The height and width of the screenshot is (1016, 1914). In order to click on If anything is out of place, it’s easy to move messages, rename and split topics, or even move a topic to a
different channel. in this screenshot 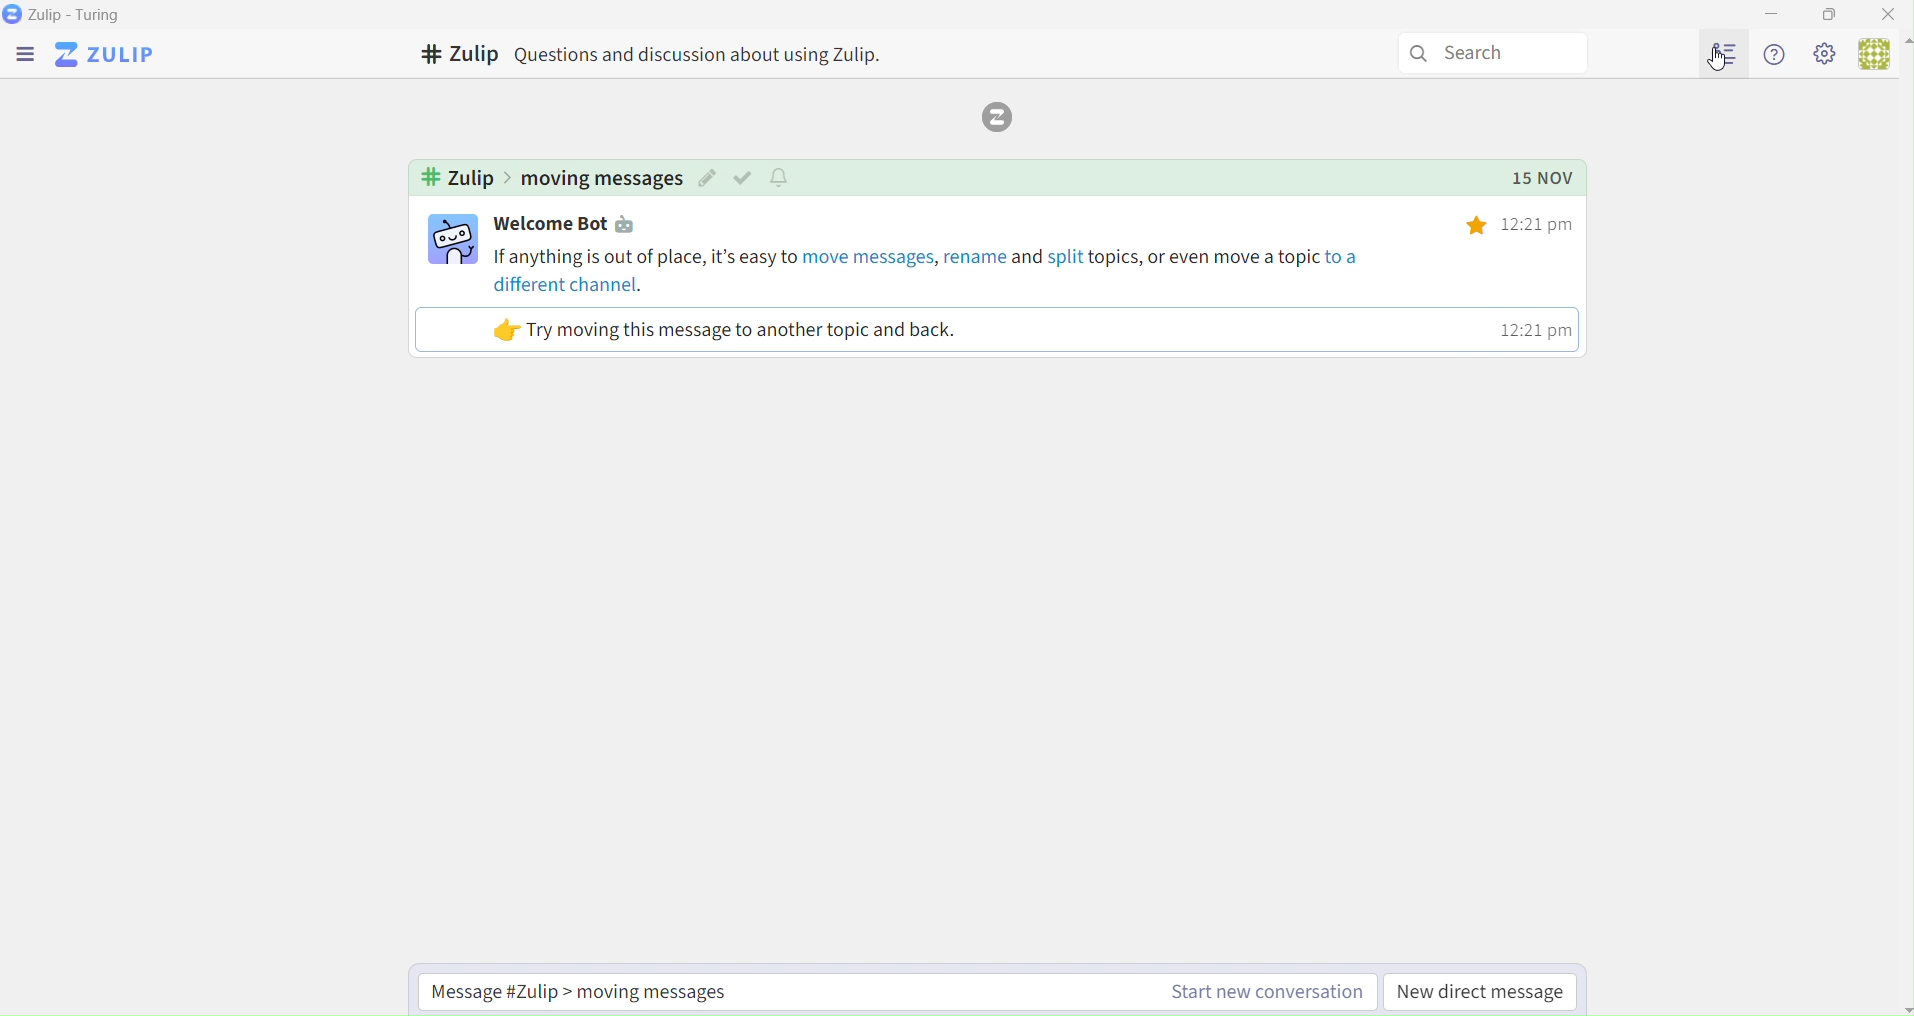, I will do `click(931, 269)`.